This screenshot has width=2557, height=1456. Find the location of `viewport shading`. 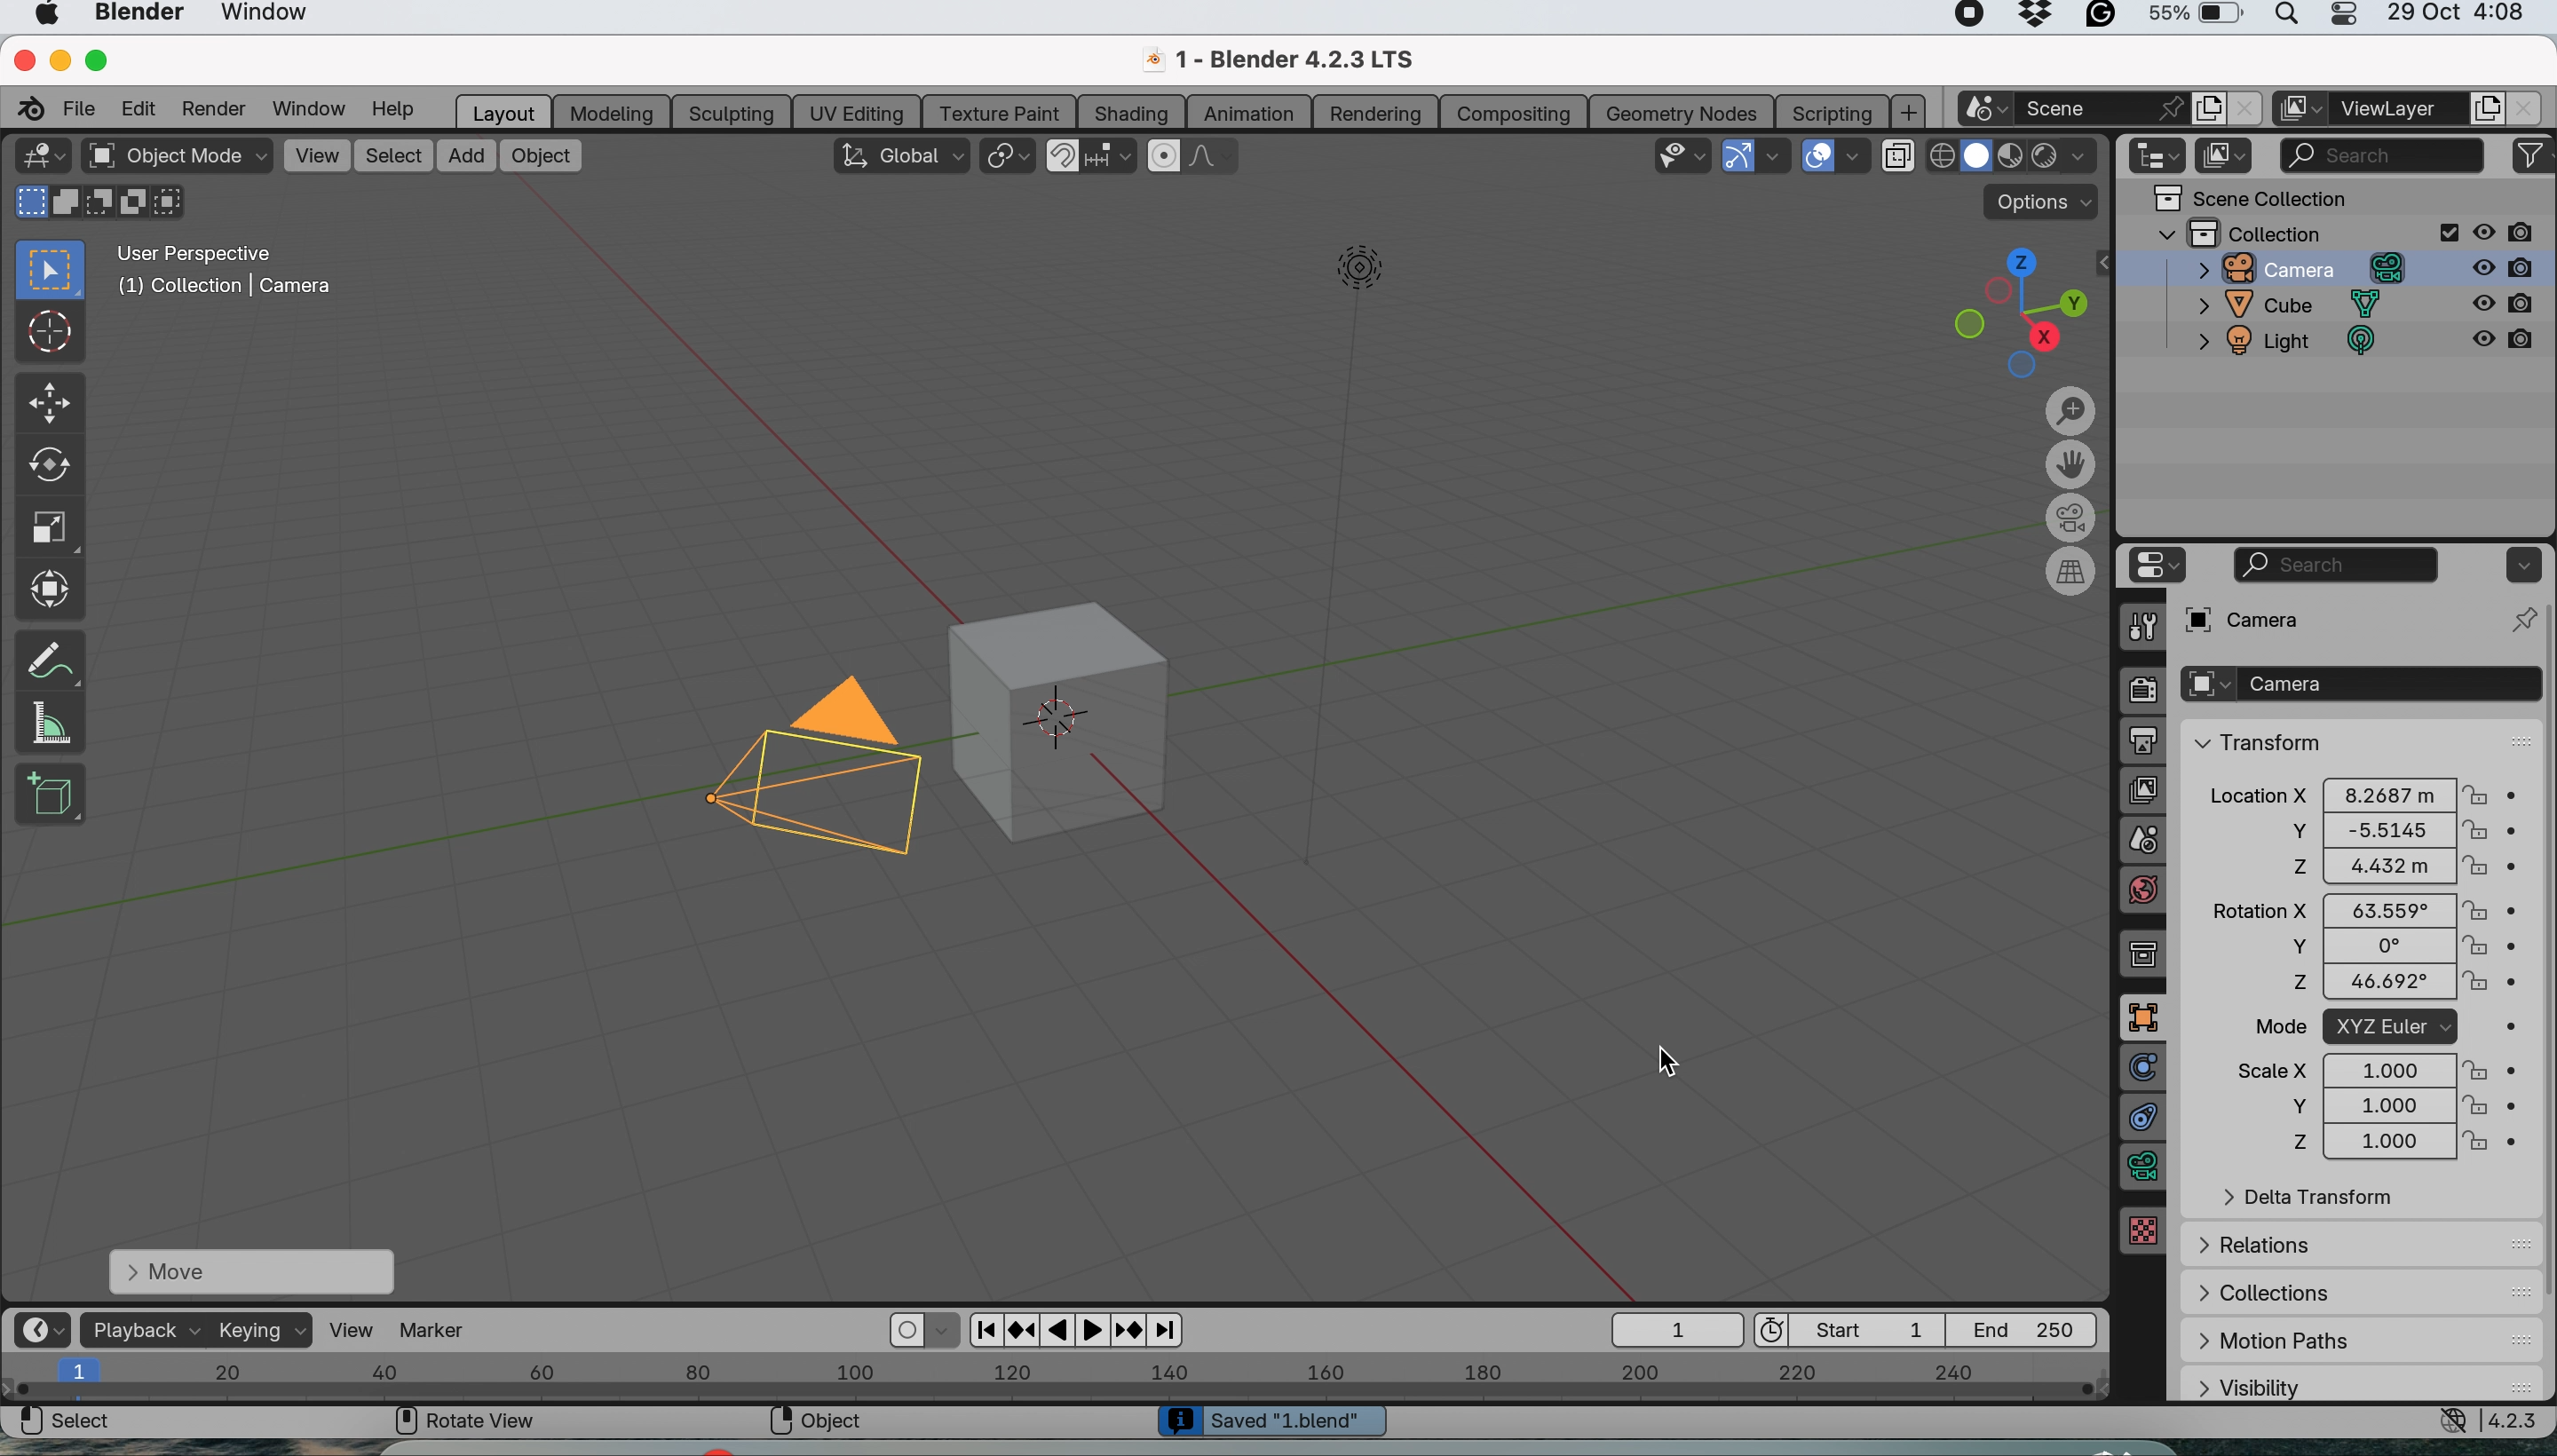

viewport shading is located at coordinates (2015, 156).